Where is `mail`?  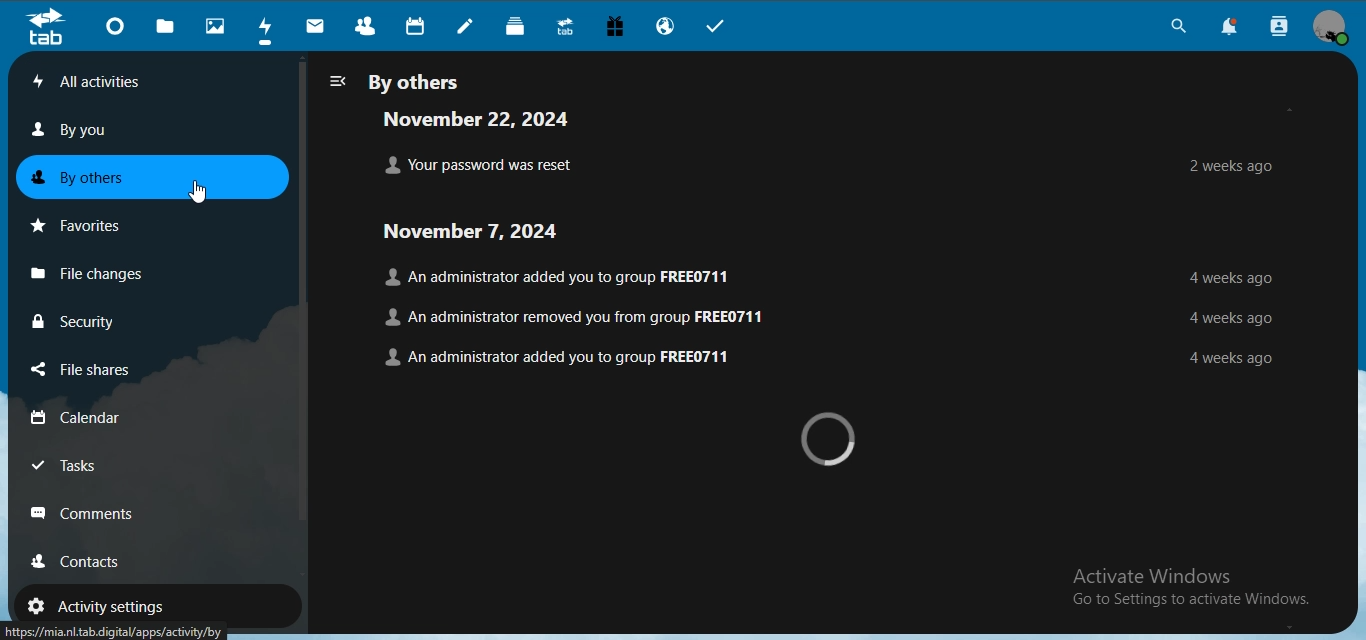
mail is located at coordinates (315, 25).